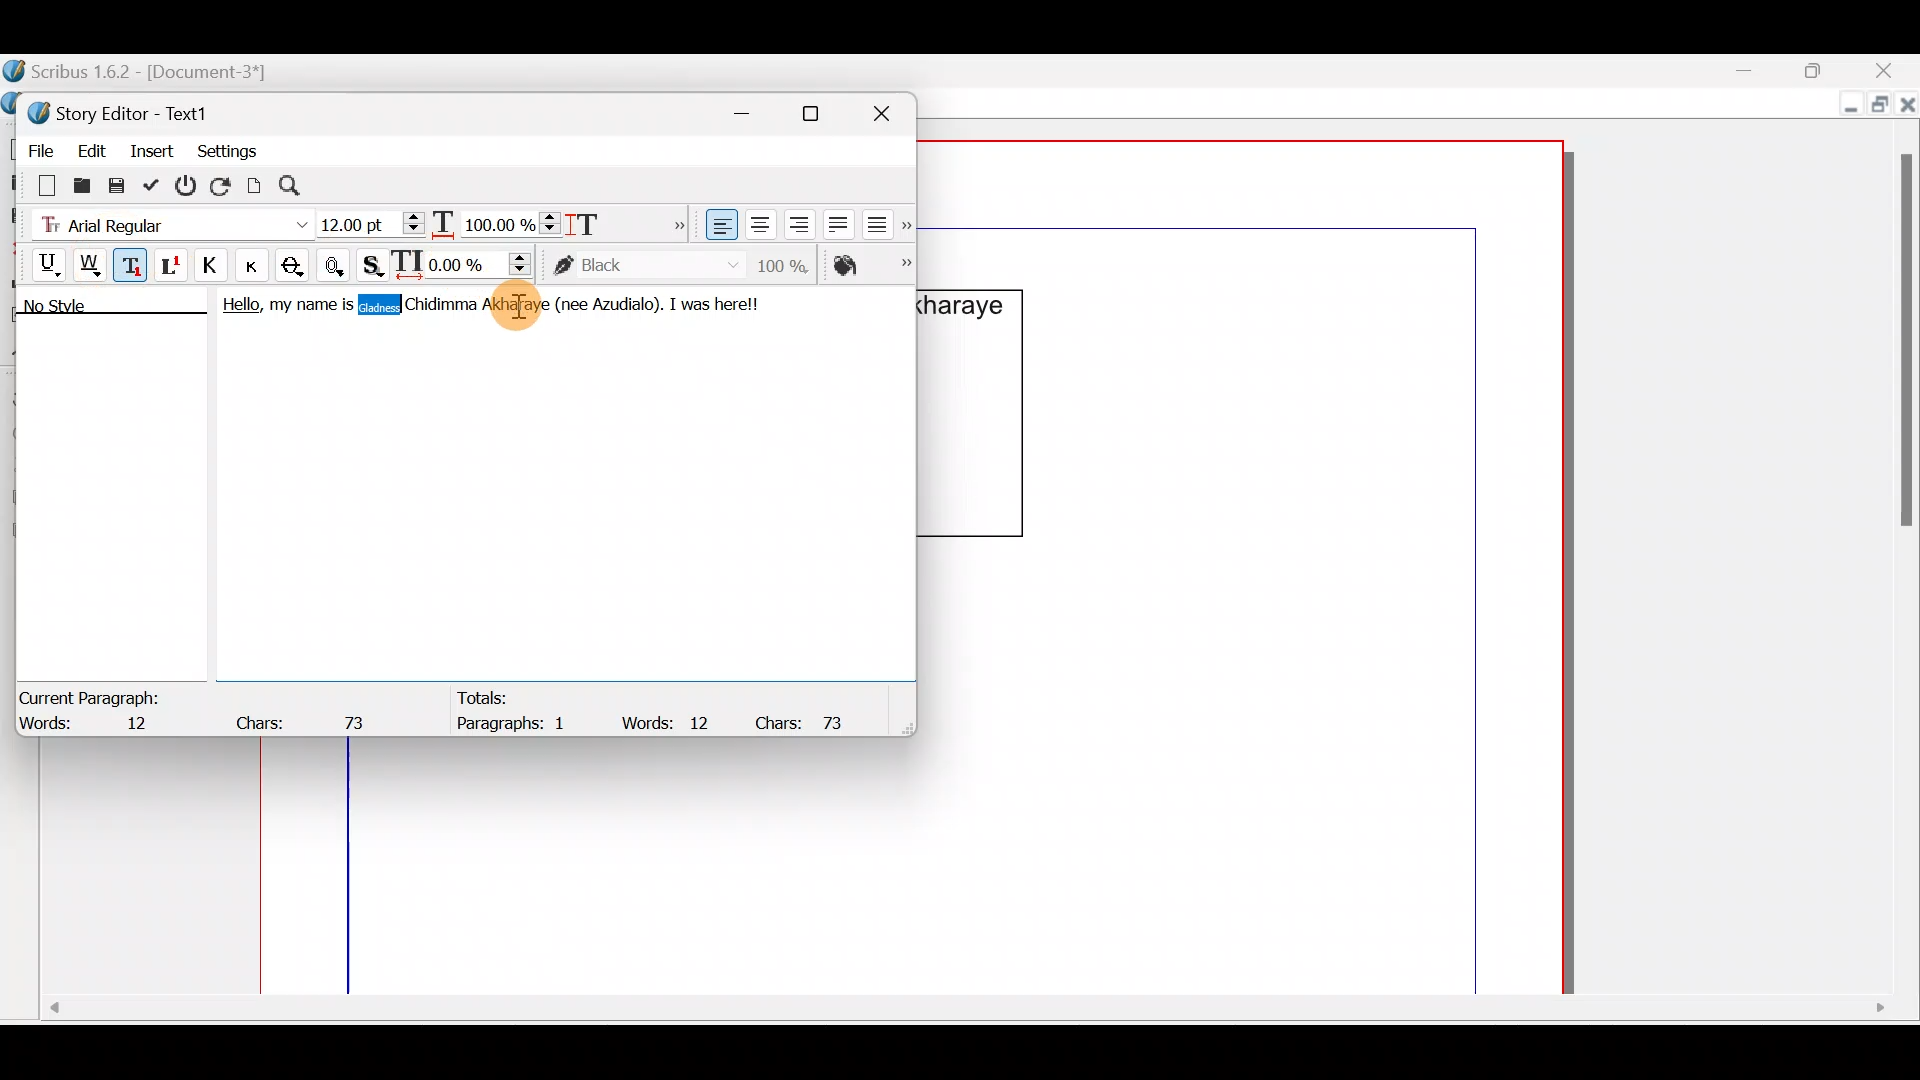 The width and height of the screenshot is (1920, 1080). Describe the element at coordinates (612, 218) in the screenshot. I see `Scaling height of characters` at that location.